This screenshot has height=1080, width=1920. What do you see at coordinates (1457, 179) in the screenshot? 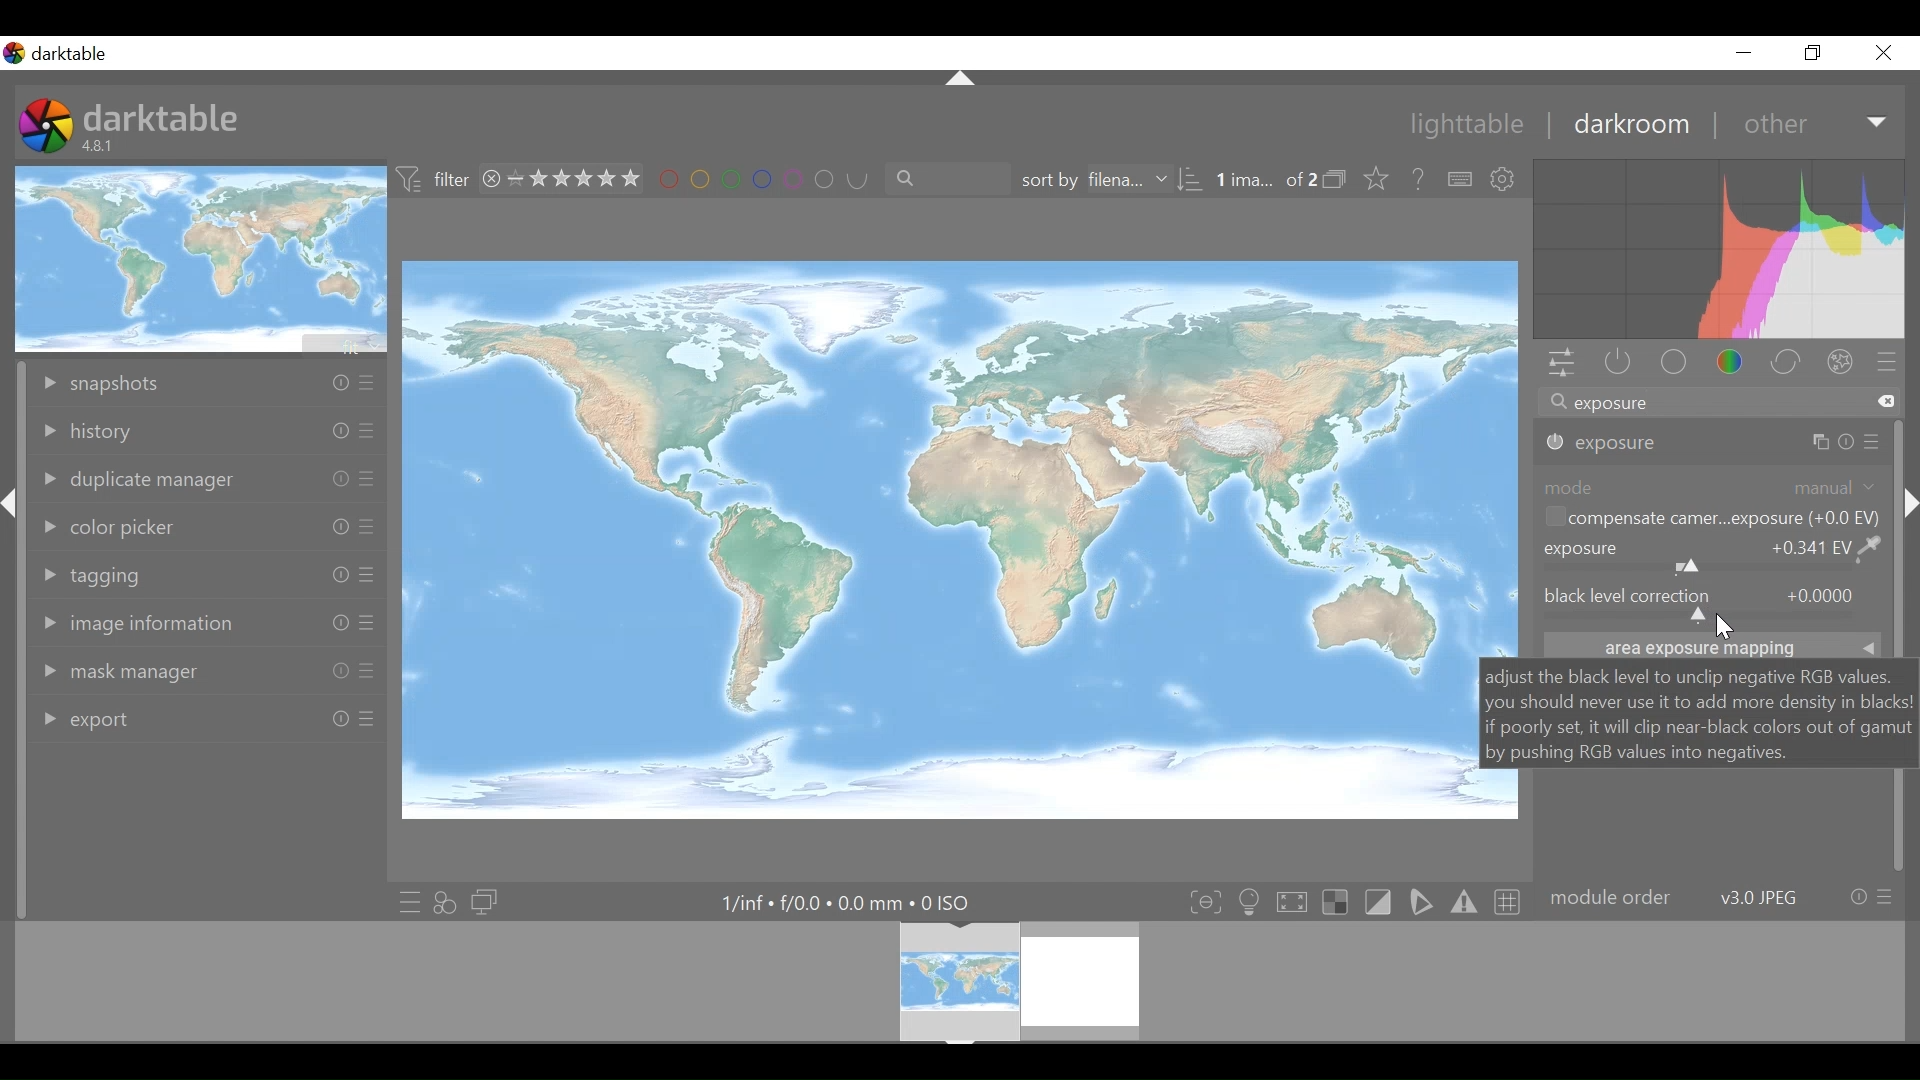
I see `define shortcut ` at bounding box center [1457, 179].